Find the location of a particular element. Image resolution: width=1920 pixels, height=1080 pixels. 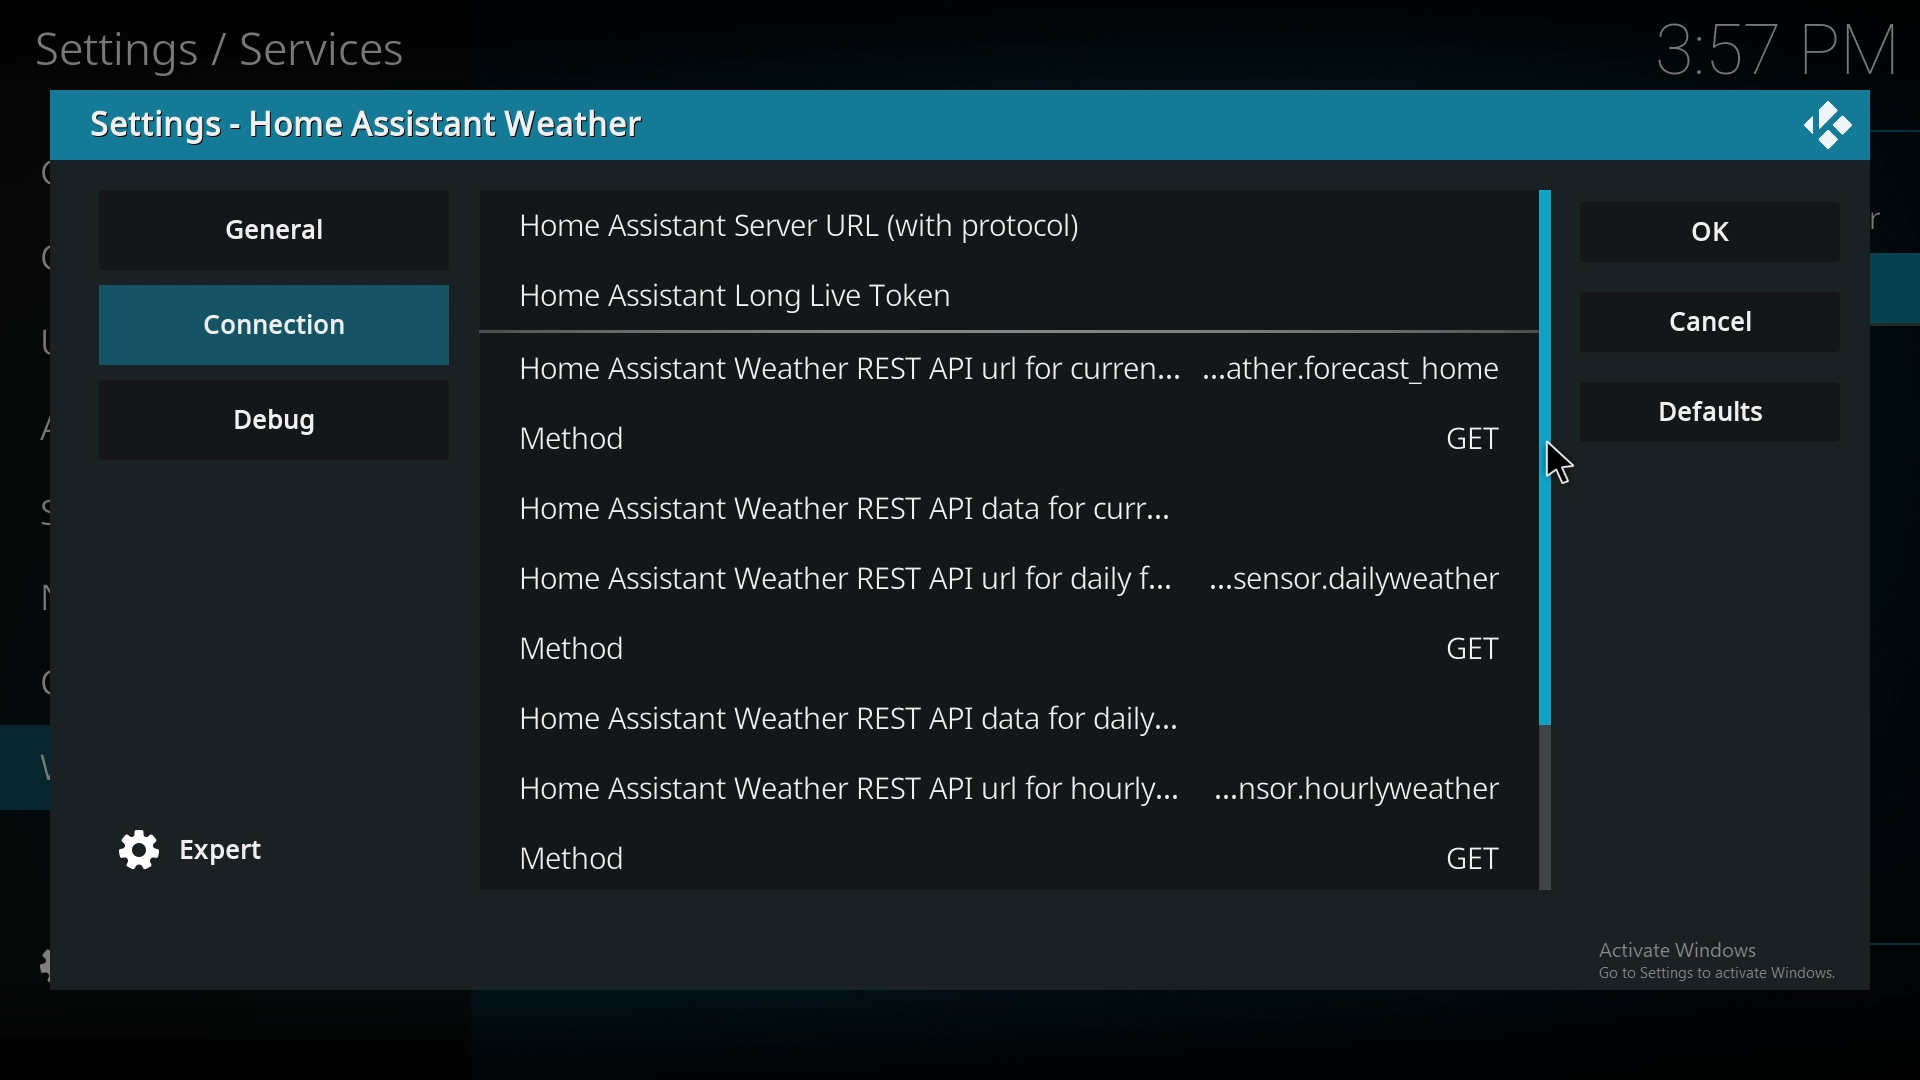

debug is located at coordinates (274, 419).